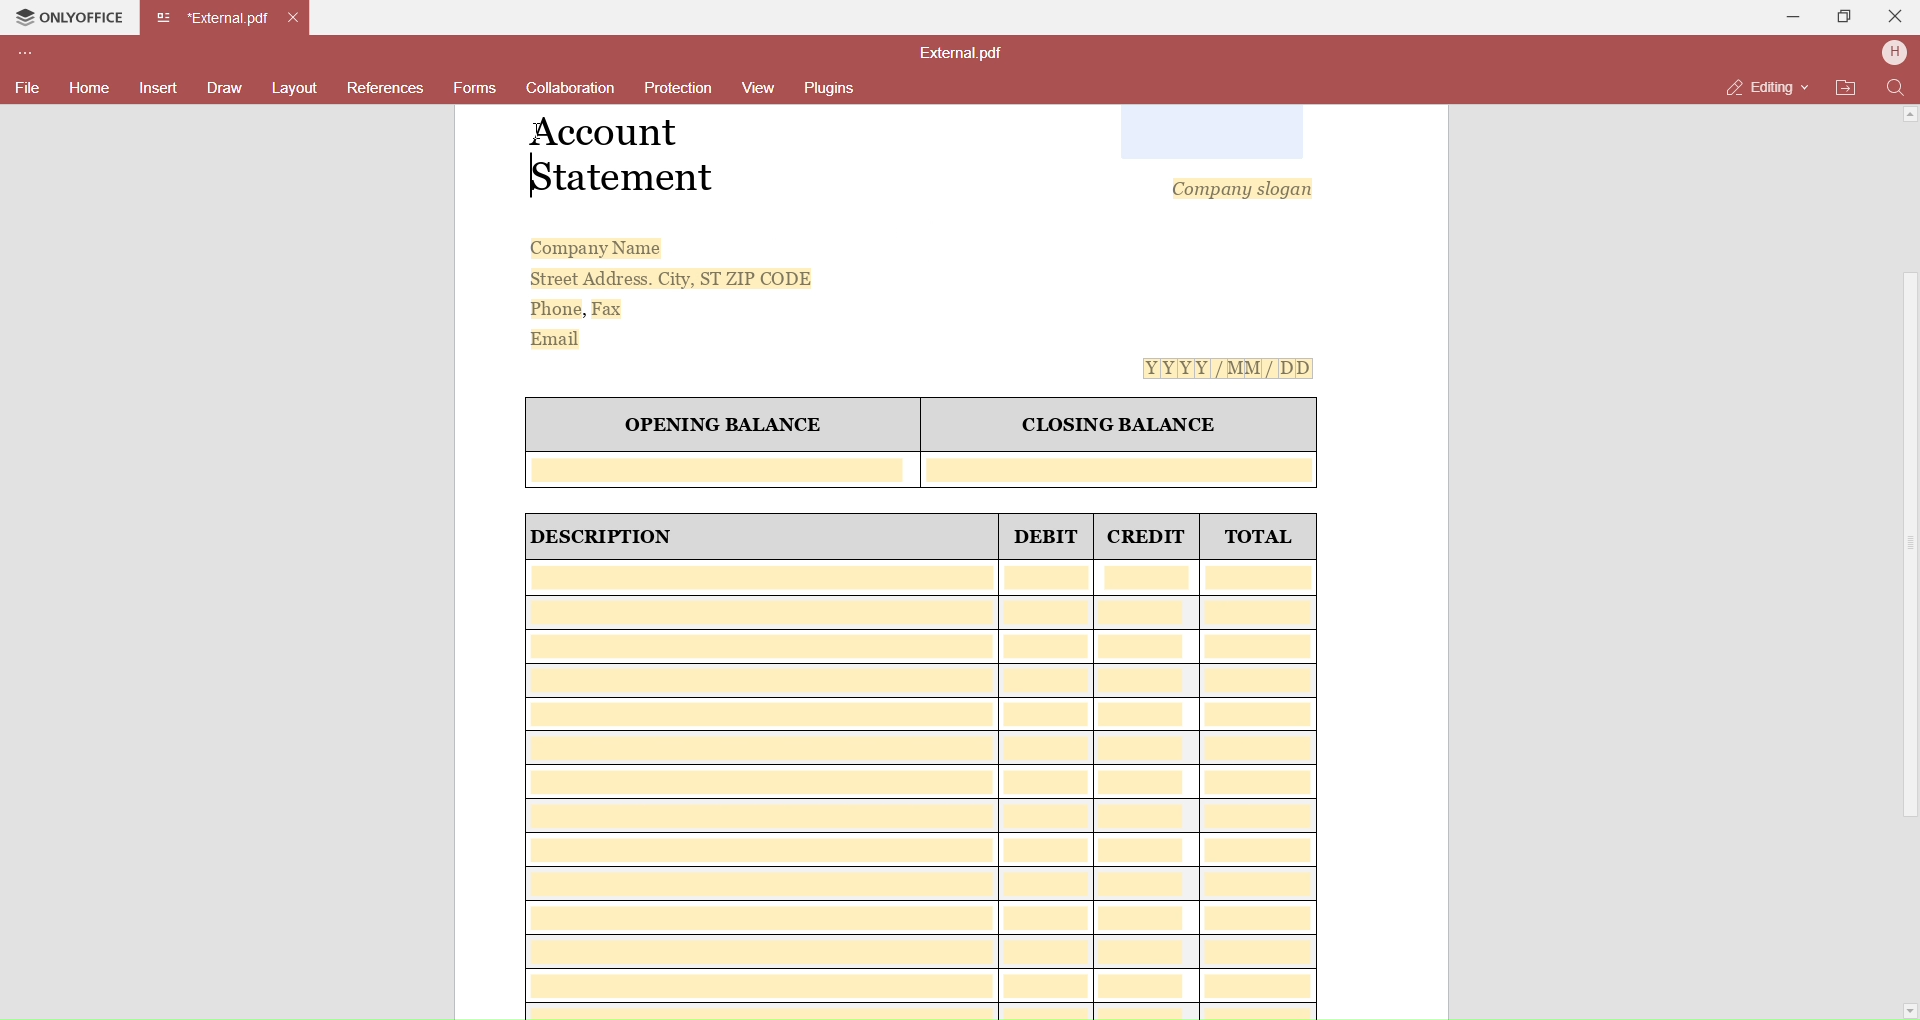 This screenshot has height=1020, width=1920. What do you see at coordinates (300, 16) in the screenshot?
I see `Close Tab` at bounding box center [300, 16].